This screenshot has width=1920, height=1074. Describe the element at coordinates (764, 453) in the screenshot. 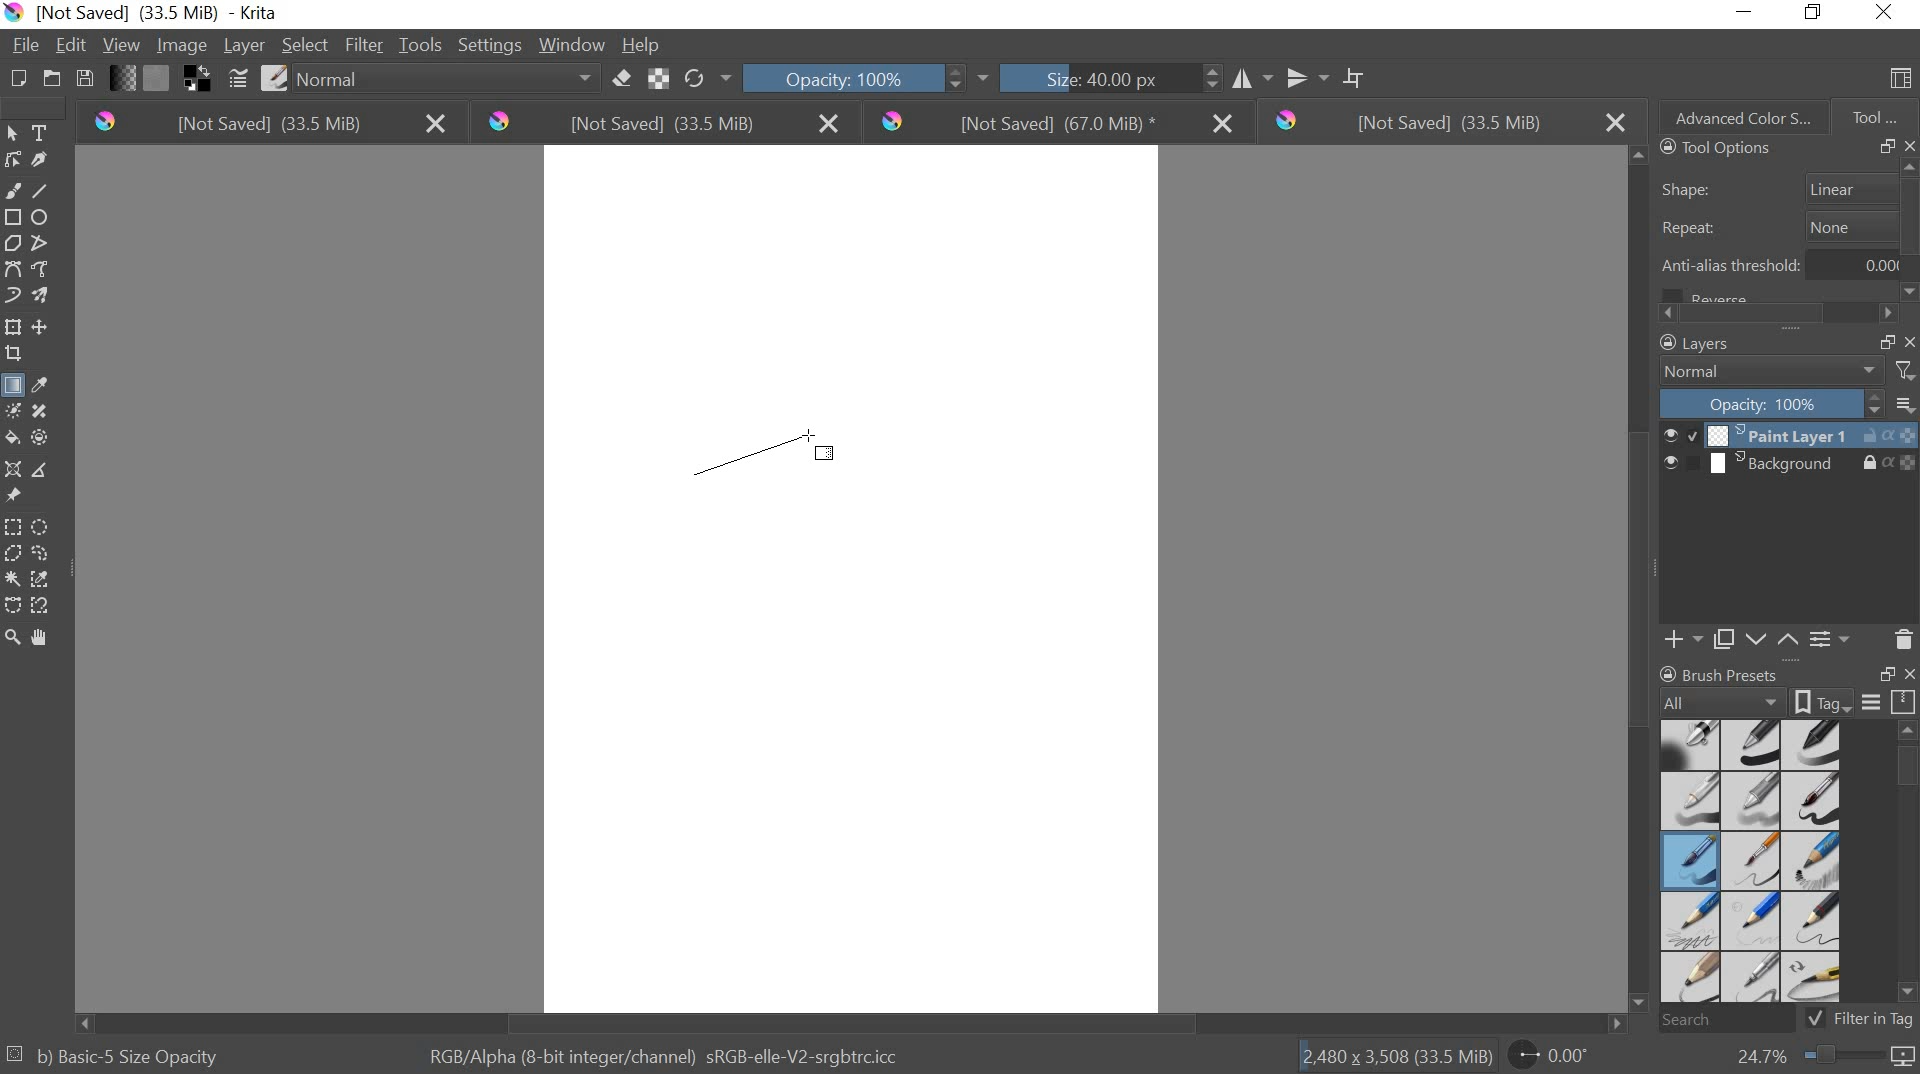

I see `GRADIENT LINE with cursor` at that location.